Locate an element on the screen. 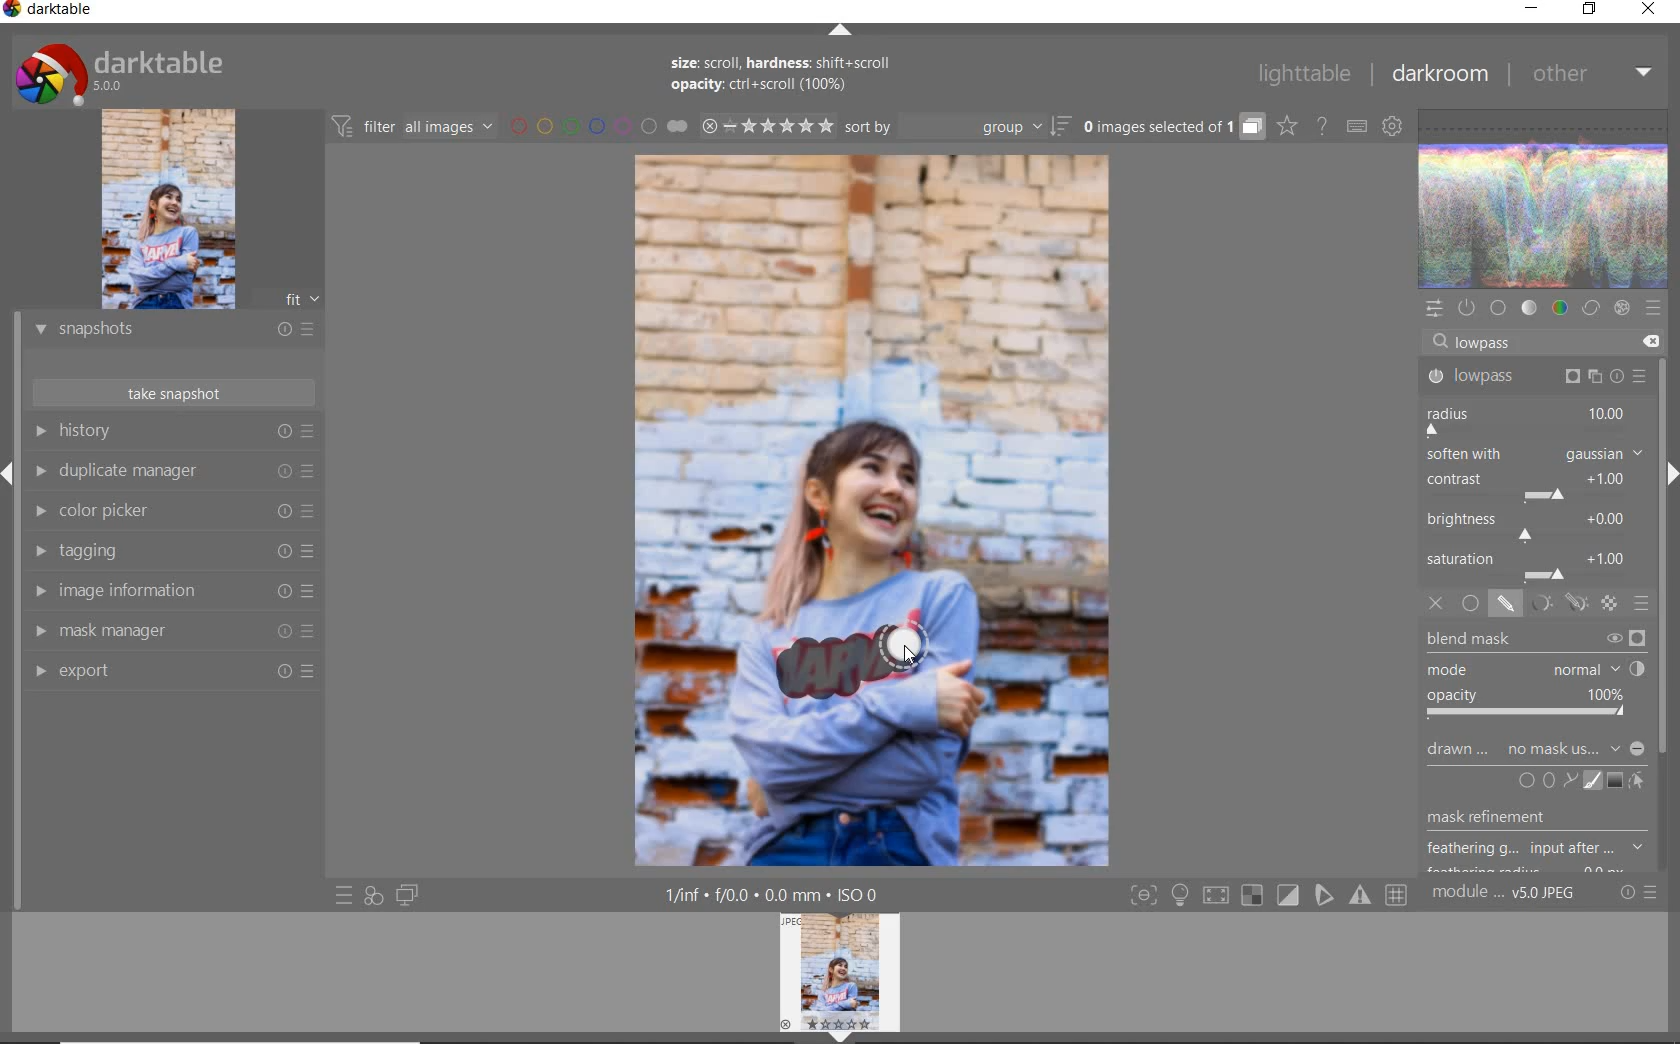  export is located at coordinates (175, 671).